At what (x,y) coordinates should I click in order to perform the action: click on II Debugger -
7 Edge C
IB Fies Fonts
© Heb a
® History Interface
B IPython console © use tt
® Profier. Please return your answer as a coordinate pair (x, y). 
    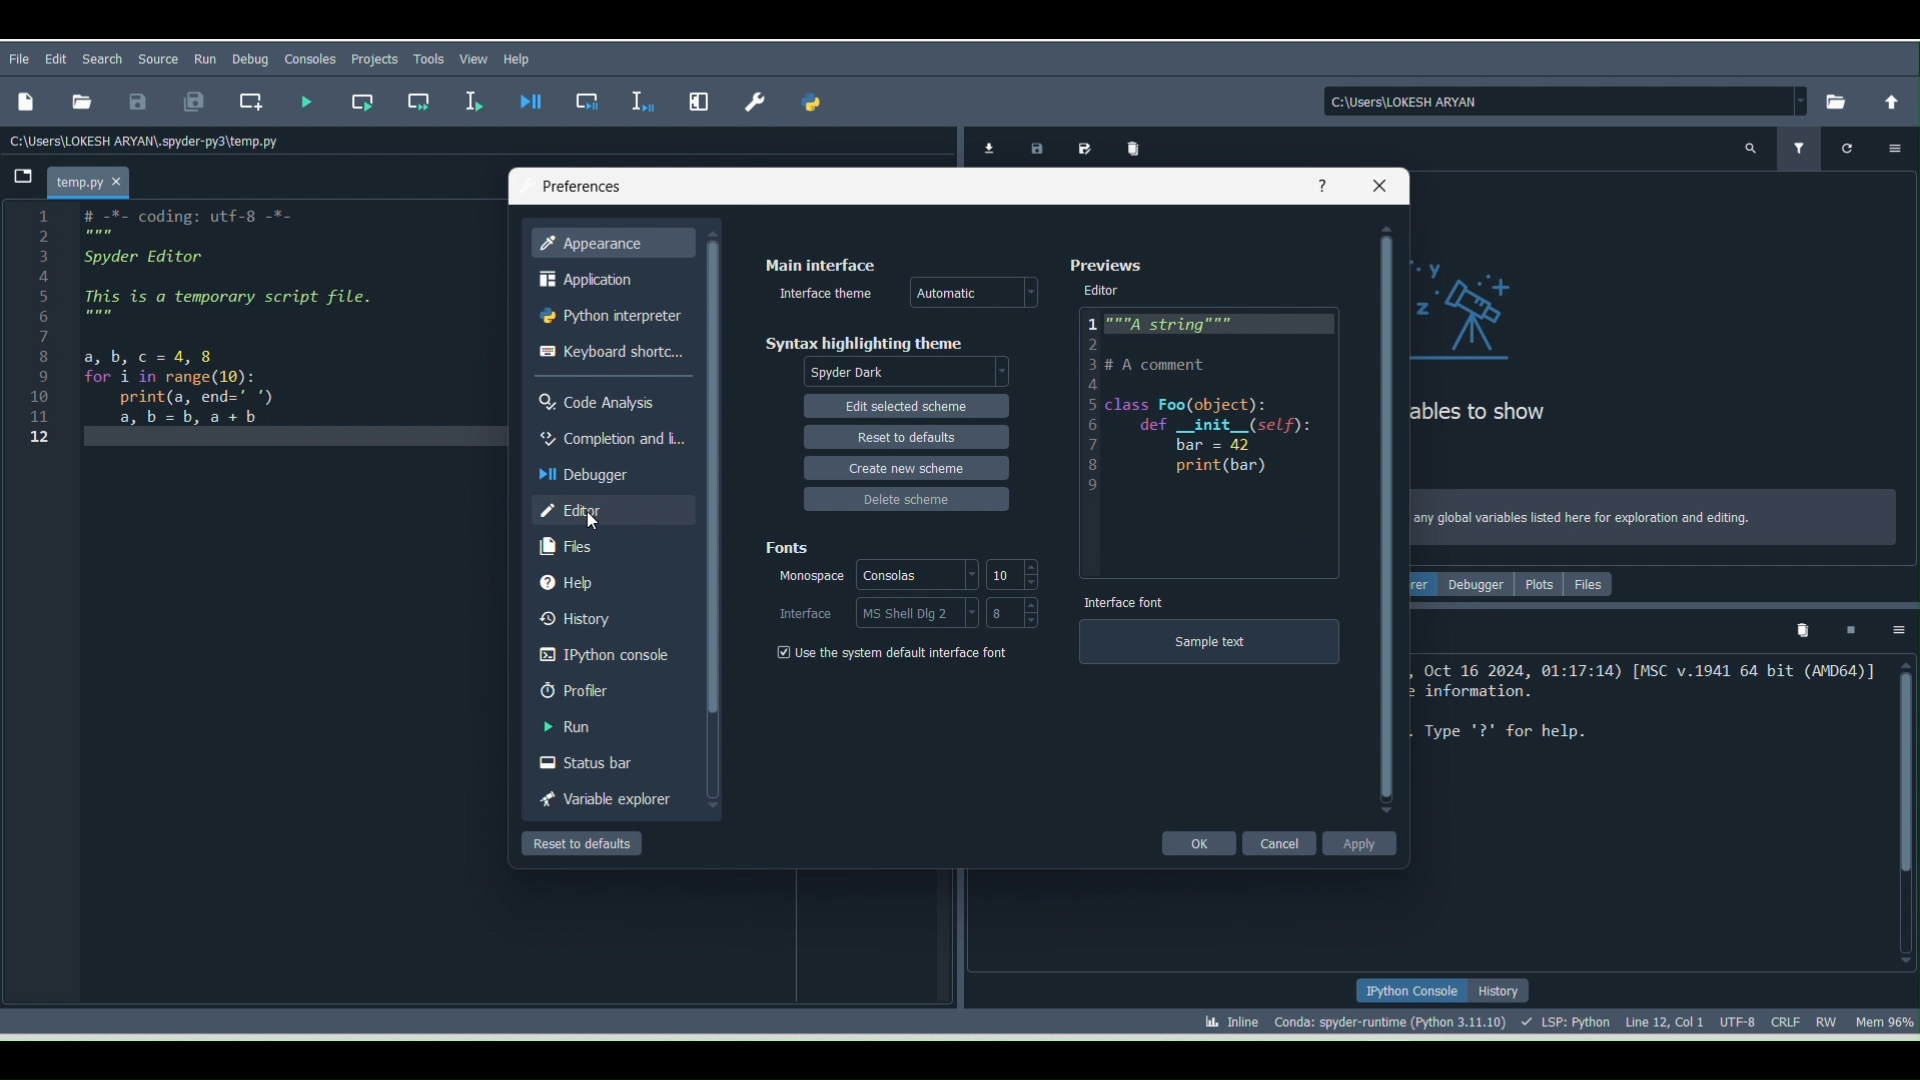
    Looking at the image, I should click on (217, 331).